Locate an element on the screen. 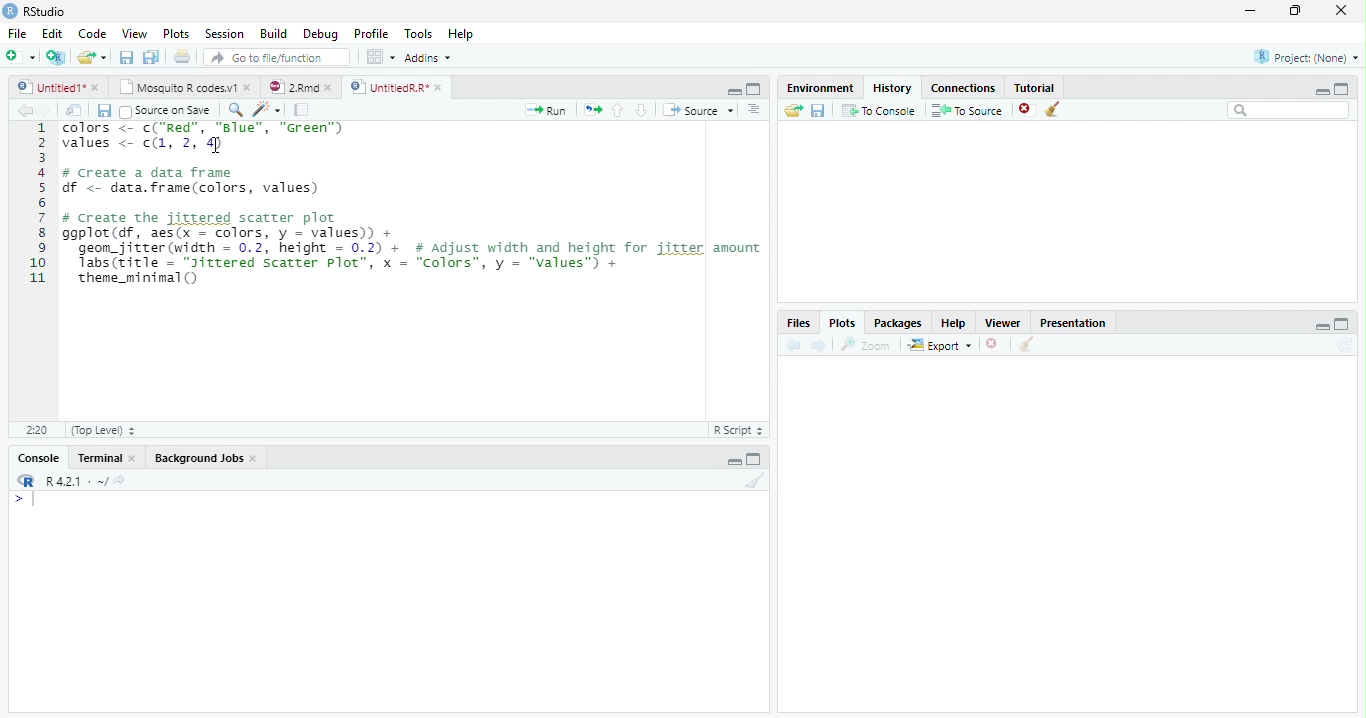 The width and height of the screenshot is (1366, 718). Run is located at coordinates (546, 111).